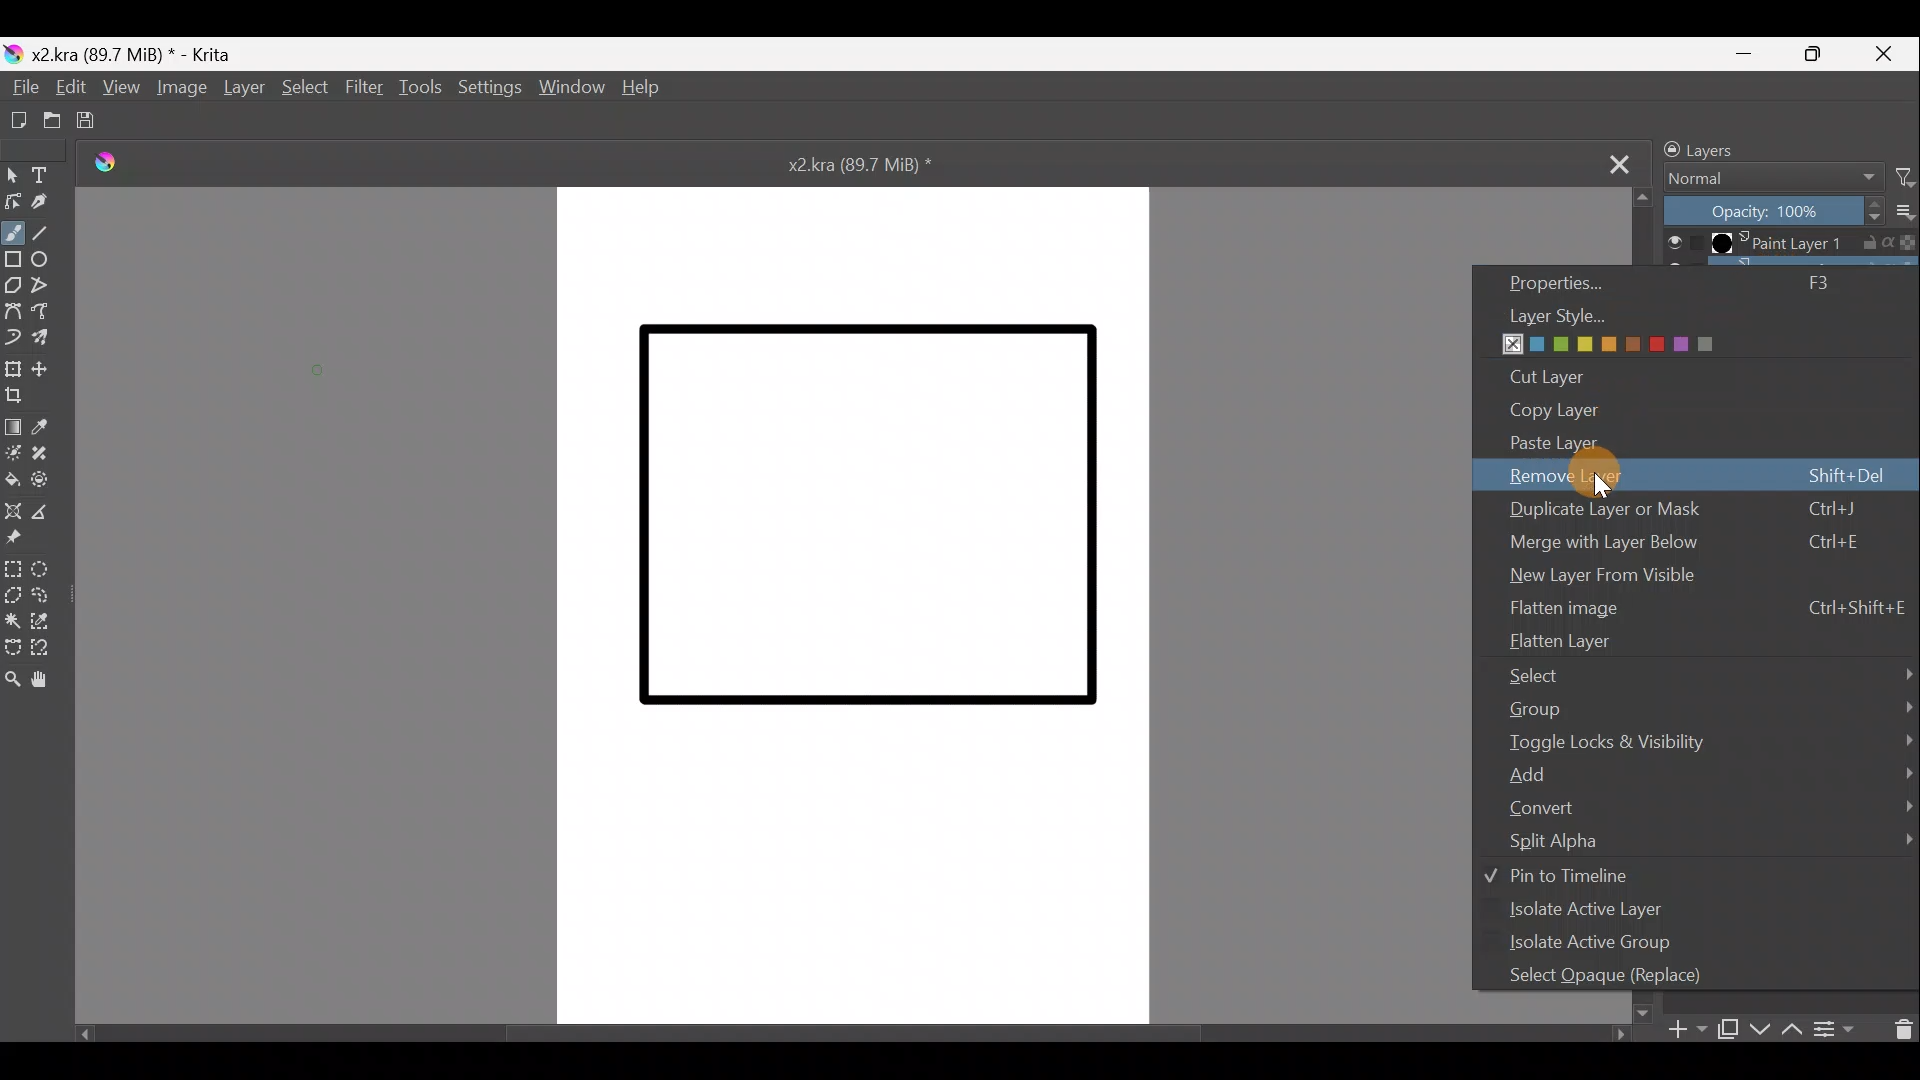 The image size is (1920, 1080). I want to click on Elliptical selection tool, so click(47, 568).